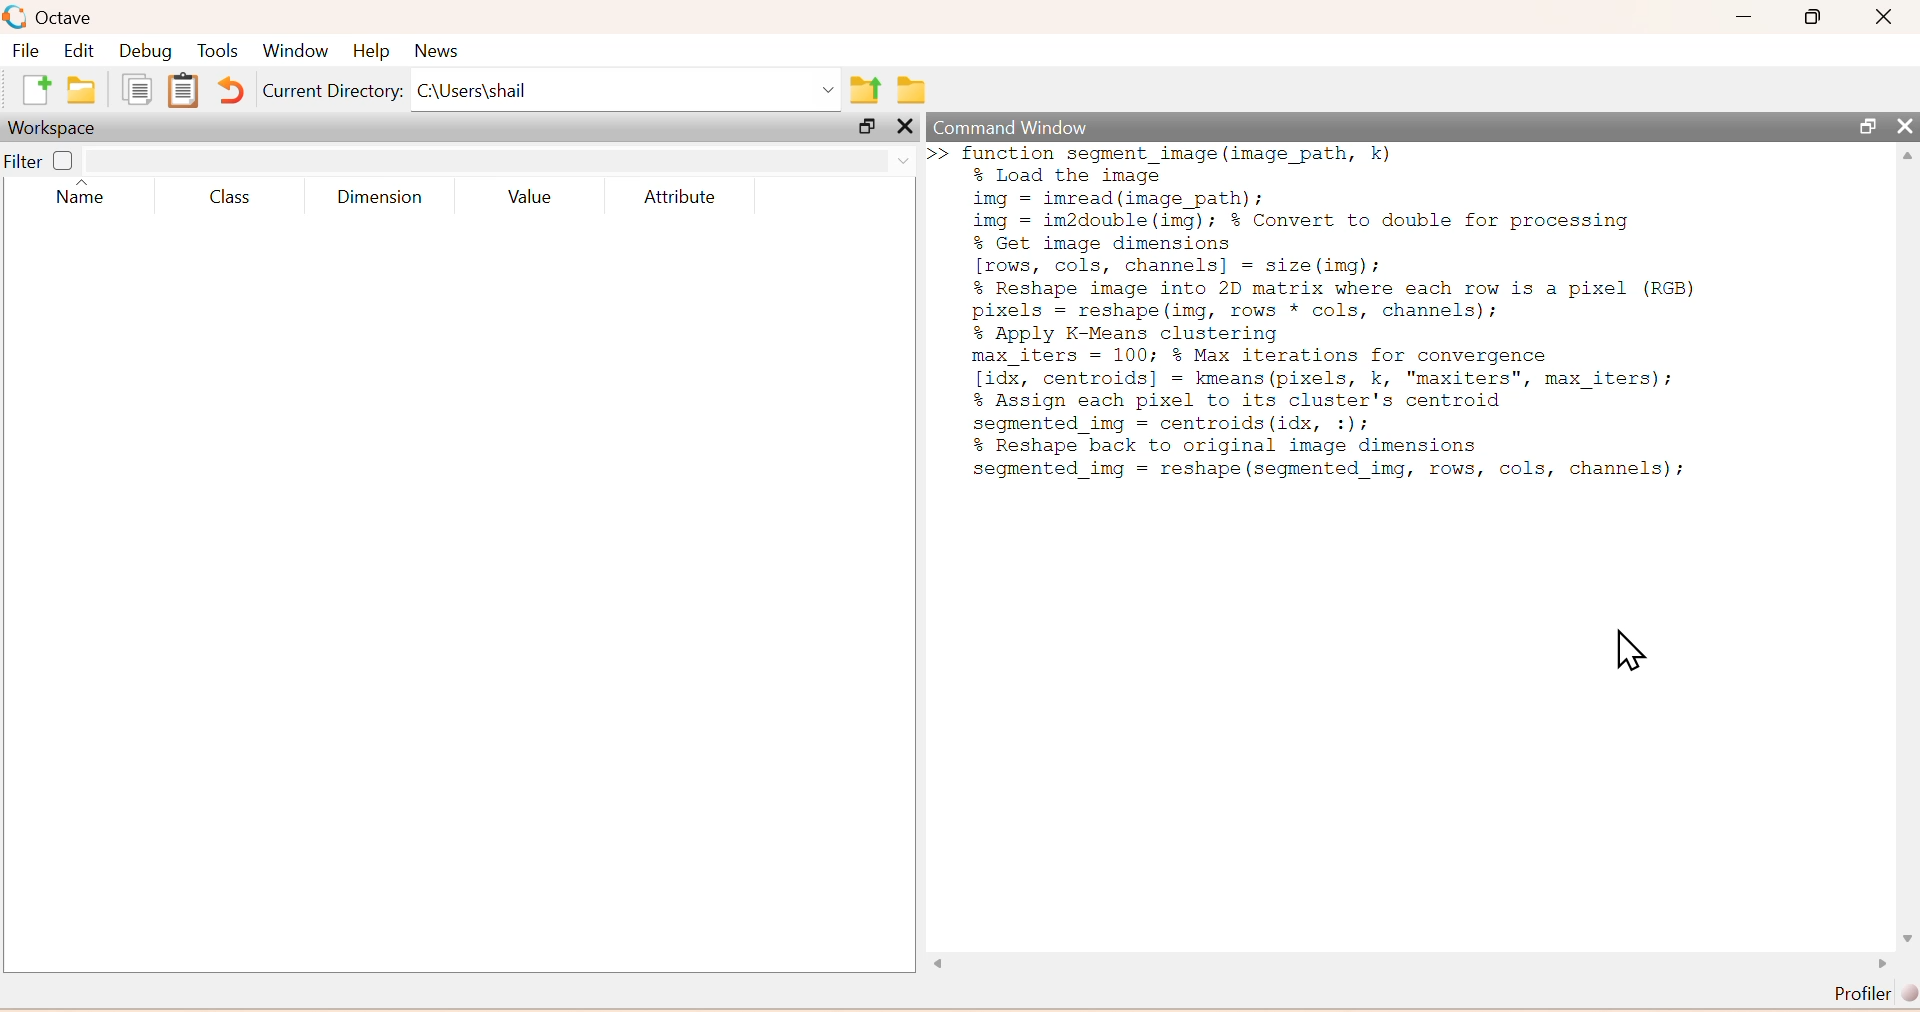 Image resolution: width=1920 pixels, height=1012 pixels. Describe the element at coordinates (29, 51) in the screenshot. I see `File` at that location.